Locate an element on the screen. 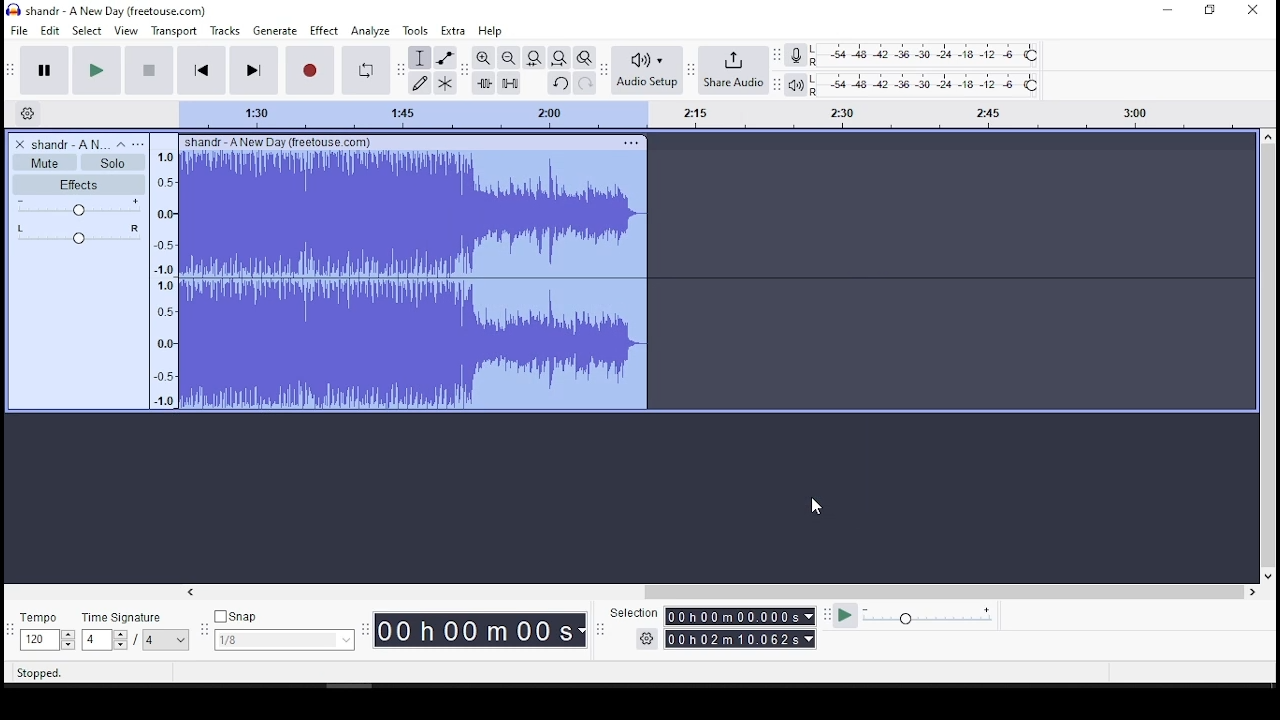  collapse is located at coordinates (121, 144).